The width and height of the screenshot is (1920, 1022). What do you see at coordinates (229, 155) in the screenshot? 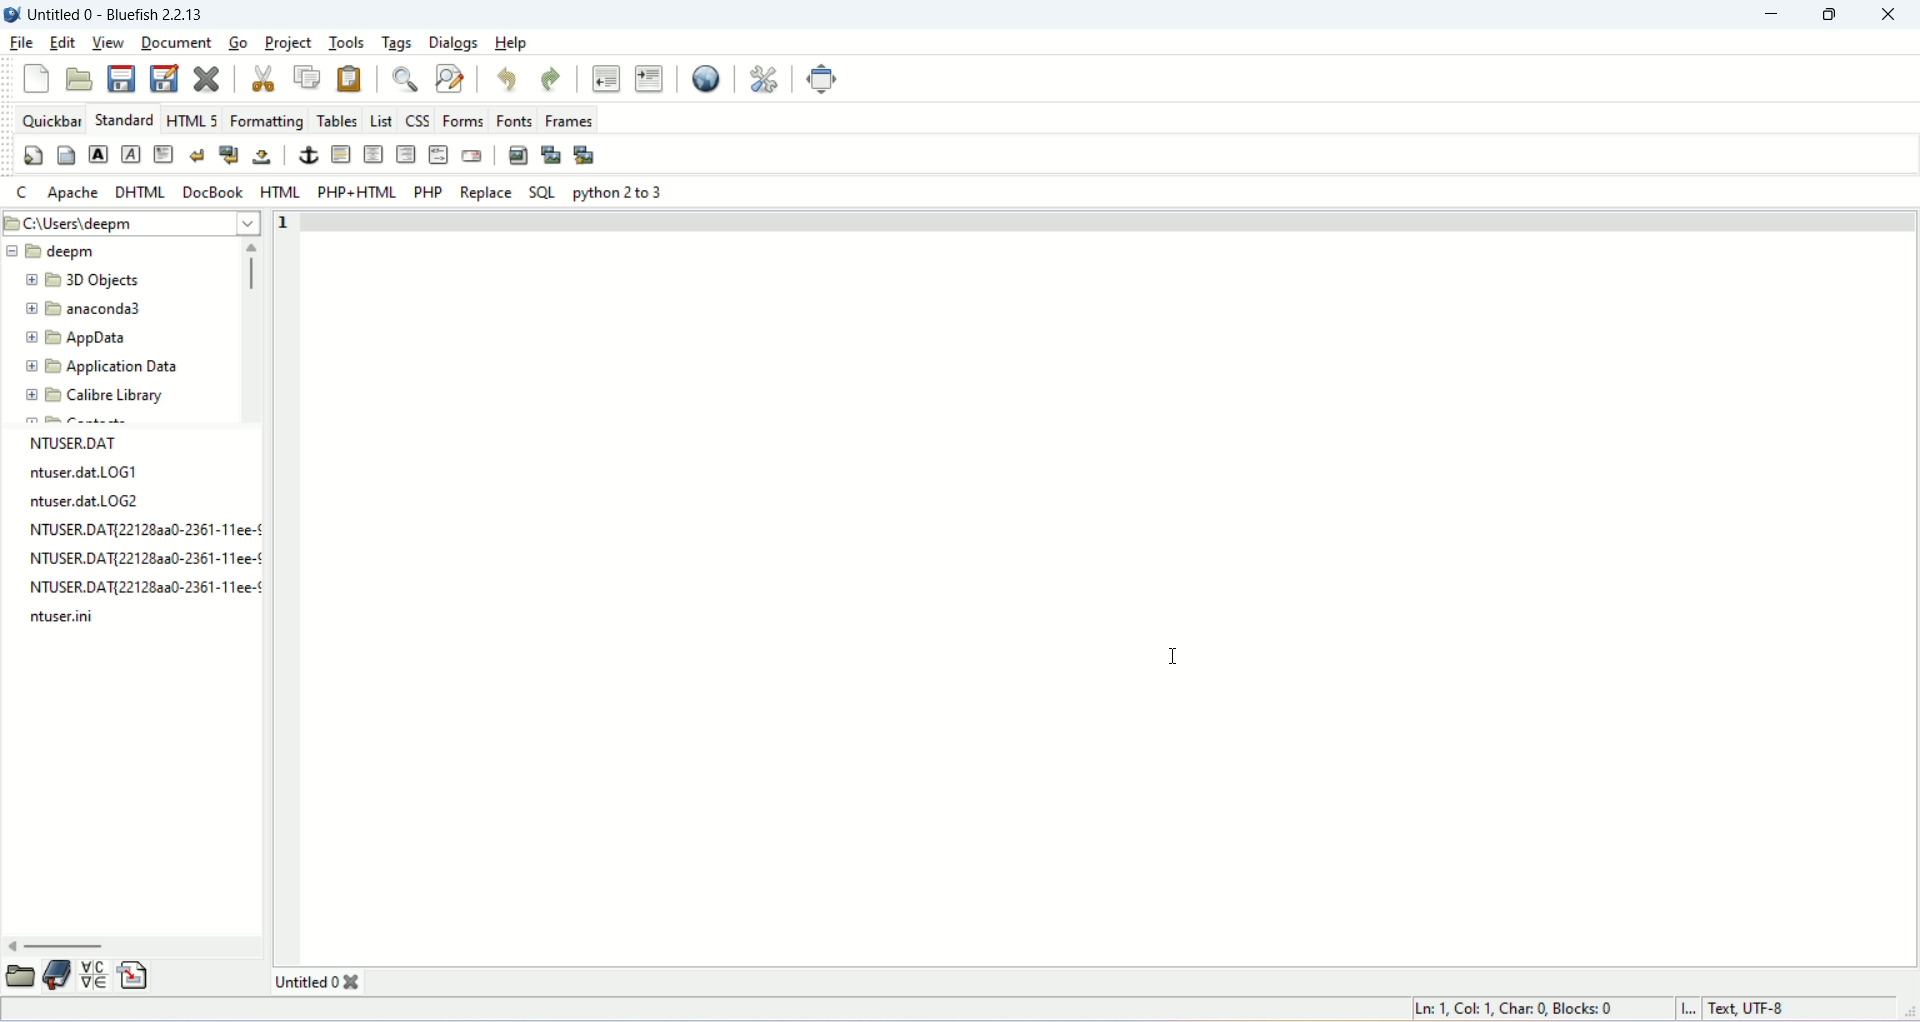
I see `break and clear` at bounding box center [229, 155].